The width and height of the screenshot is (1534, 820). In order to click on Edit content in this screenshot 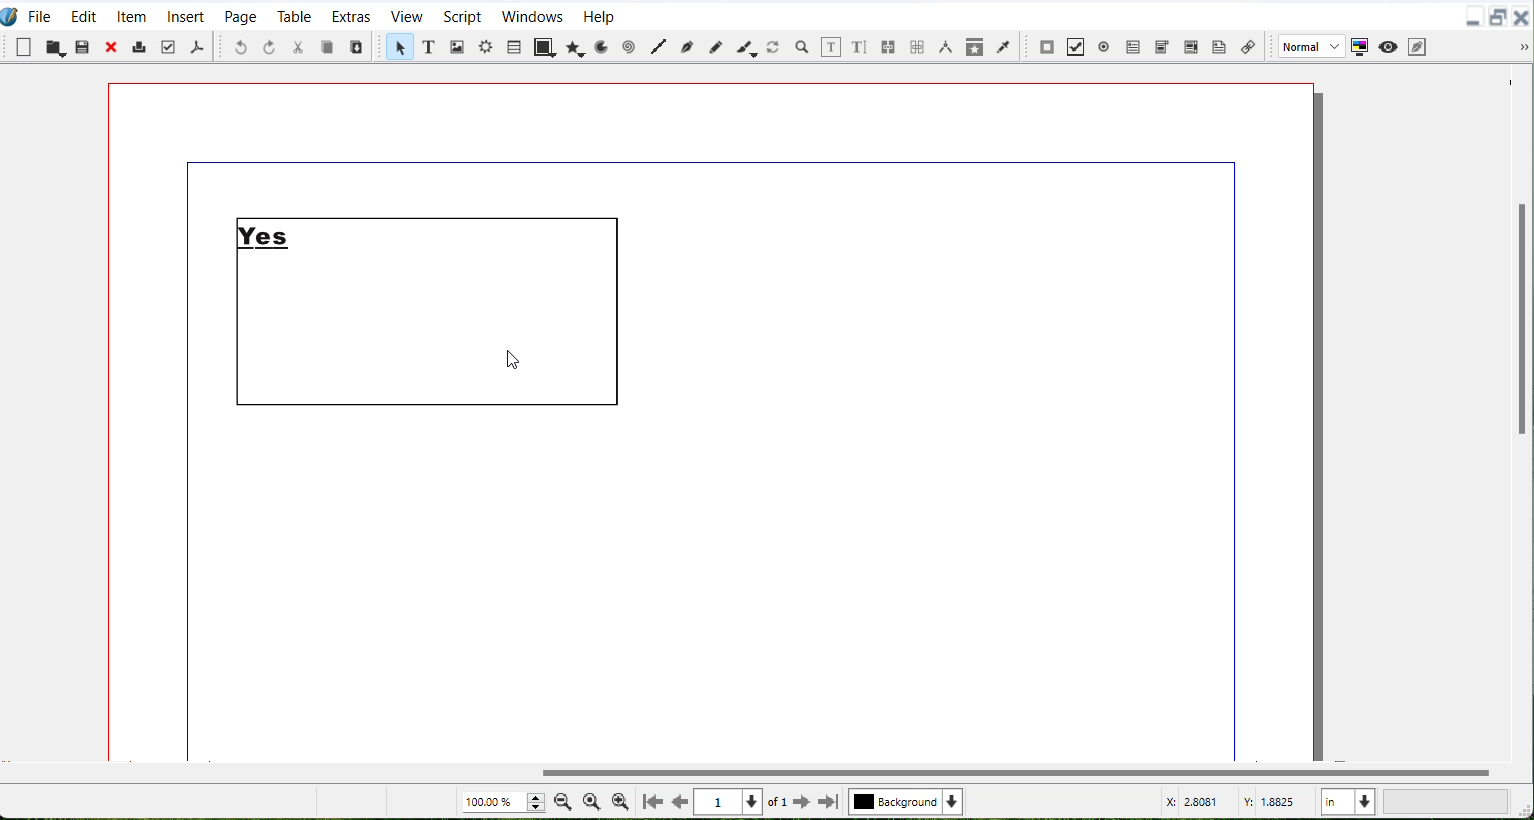, I will do `click(832, 46)`.